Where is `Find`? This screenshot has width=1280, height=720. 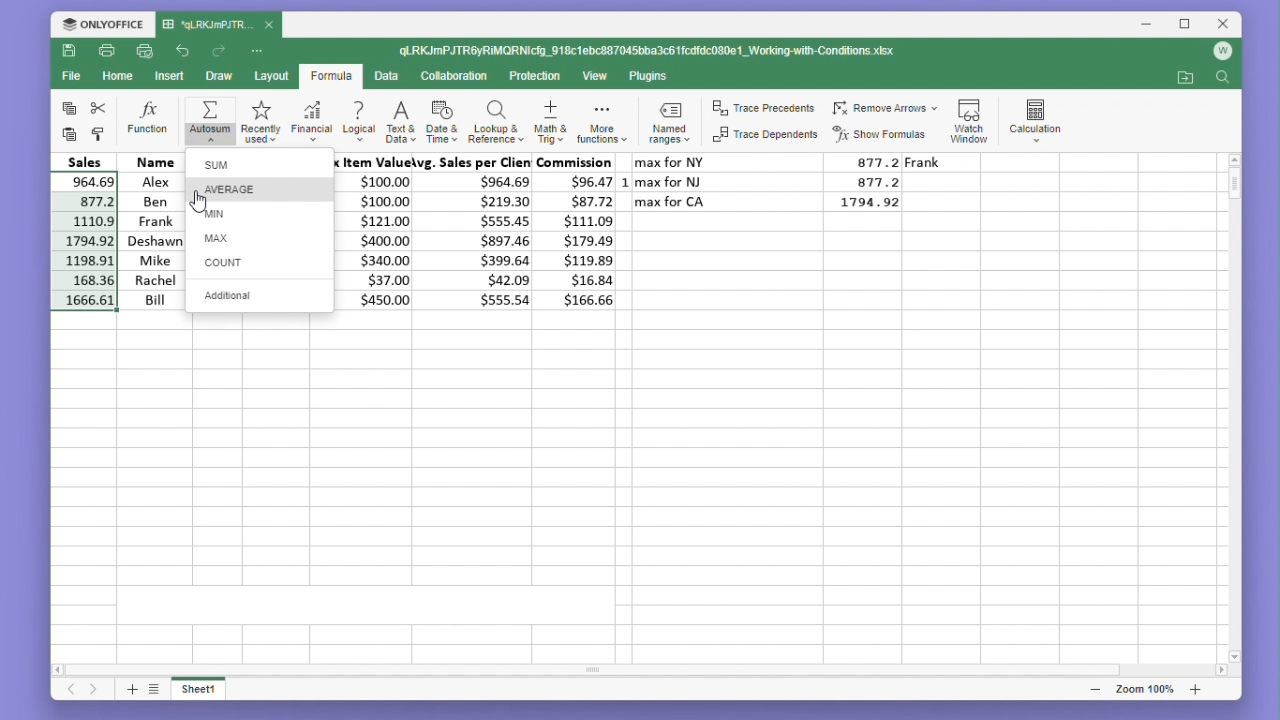 Find is located at coordinates (1222, 80).